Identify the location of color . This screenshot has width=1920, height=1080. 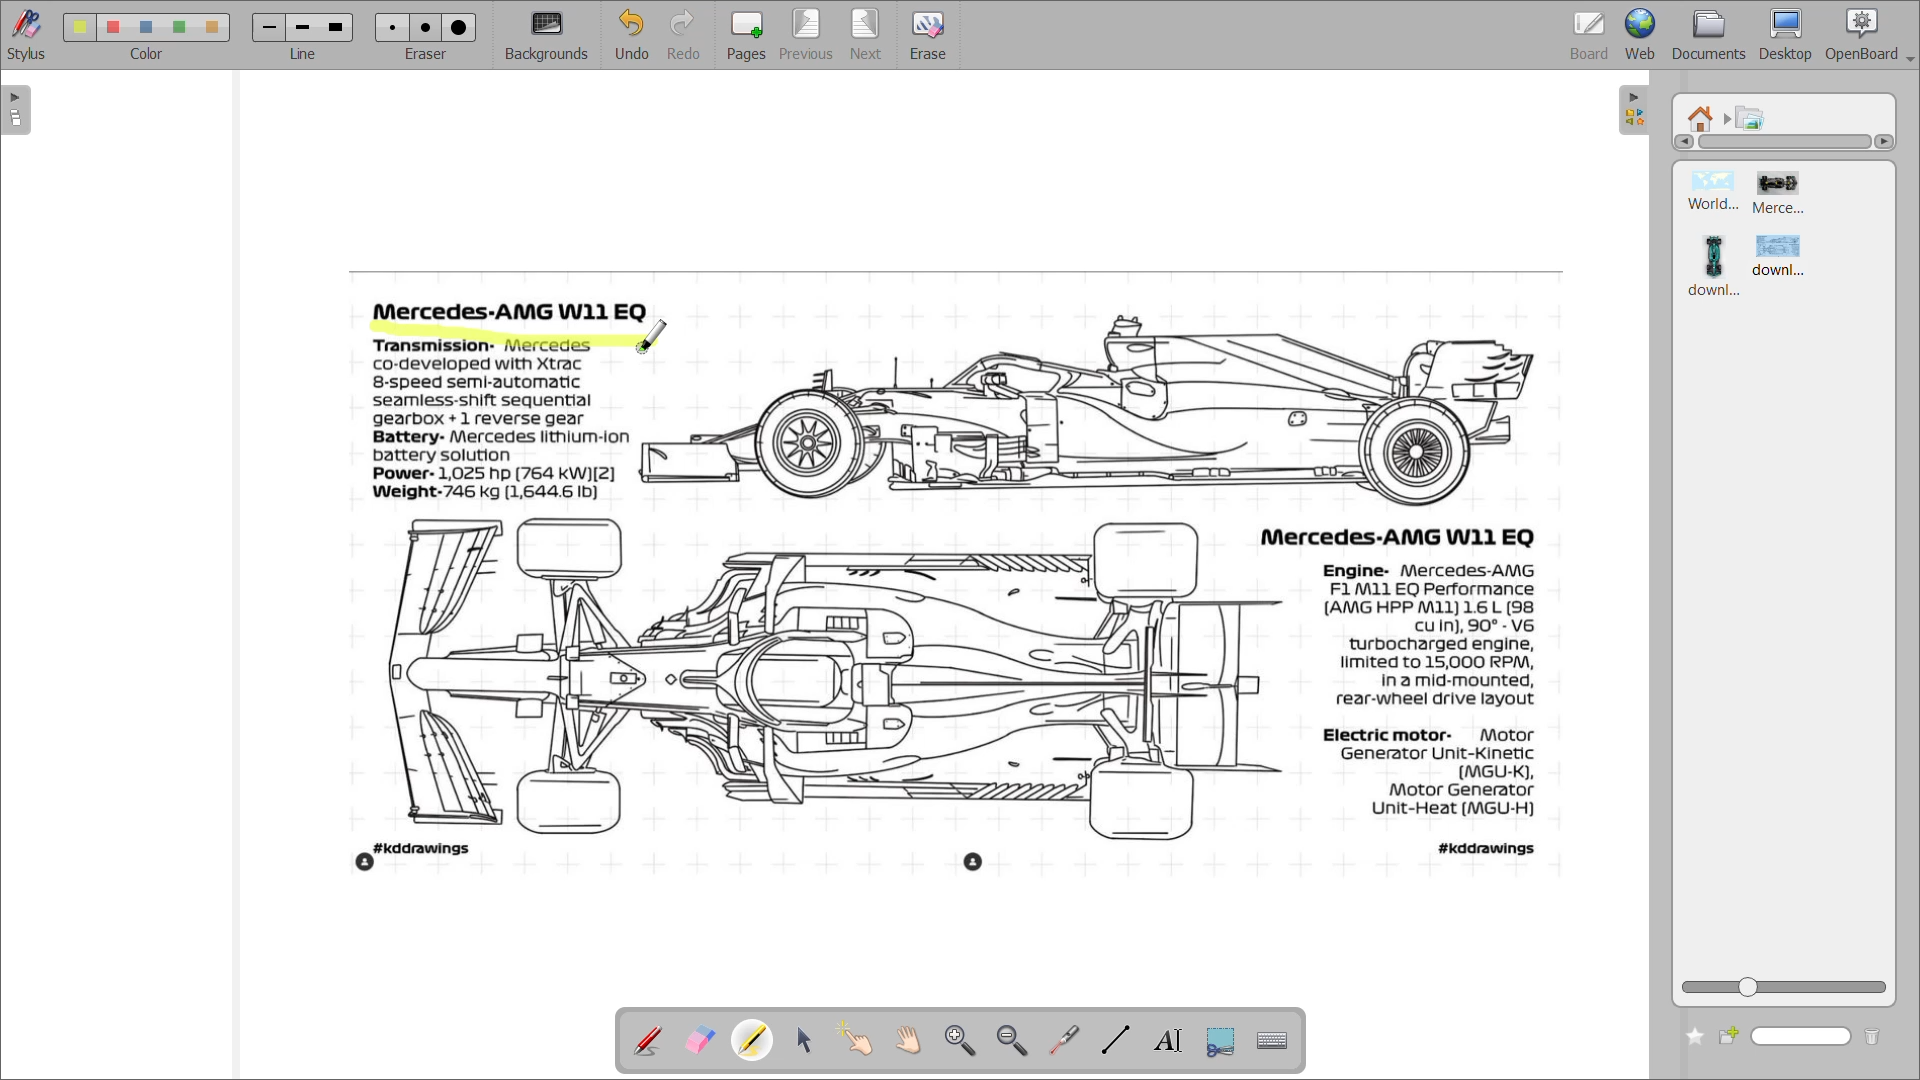
(145, 56).